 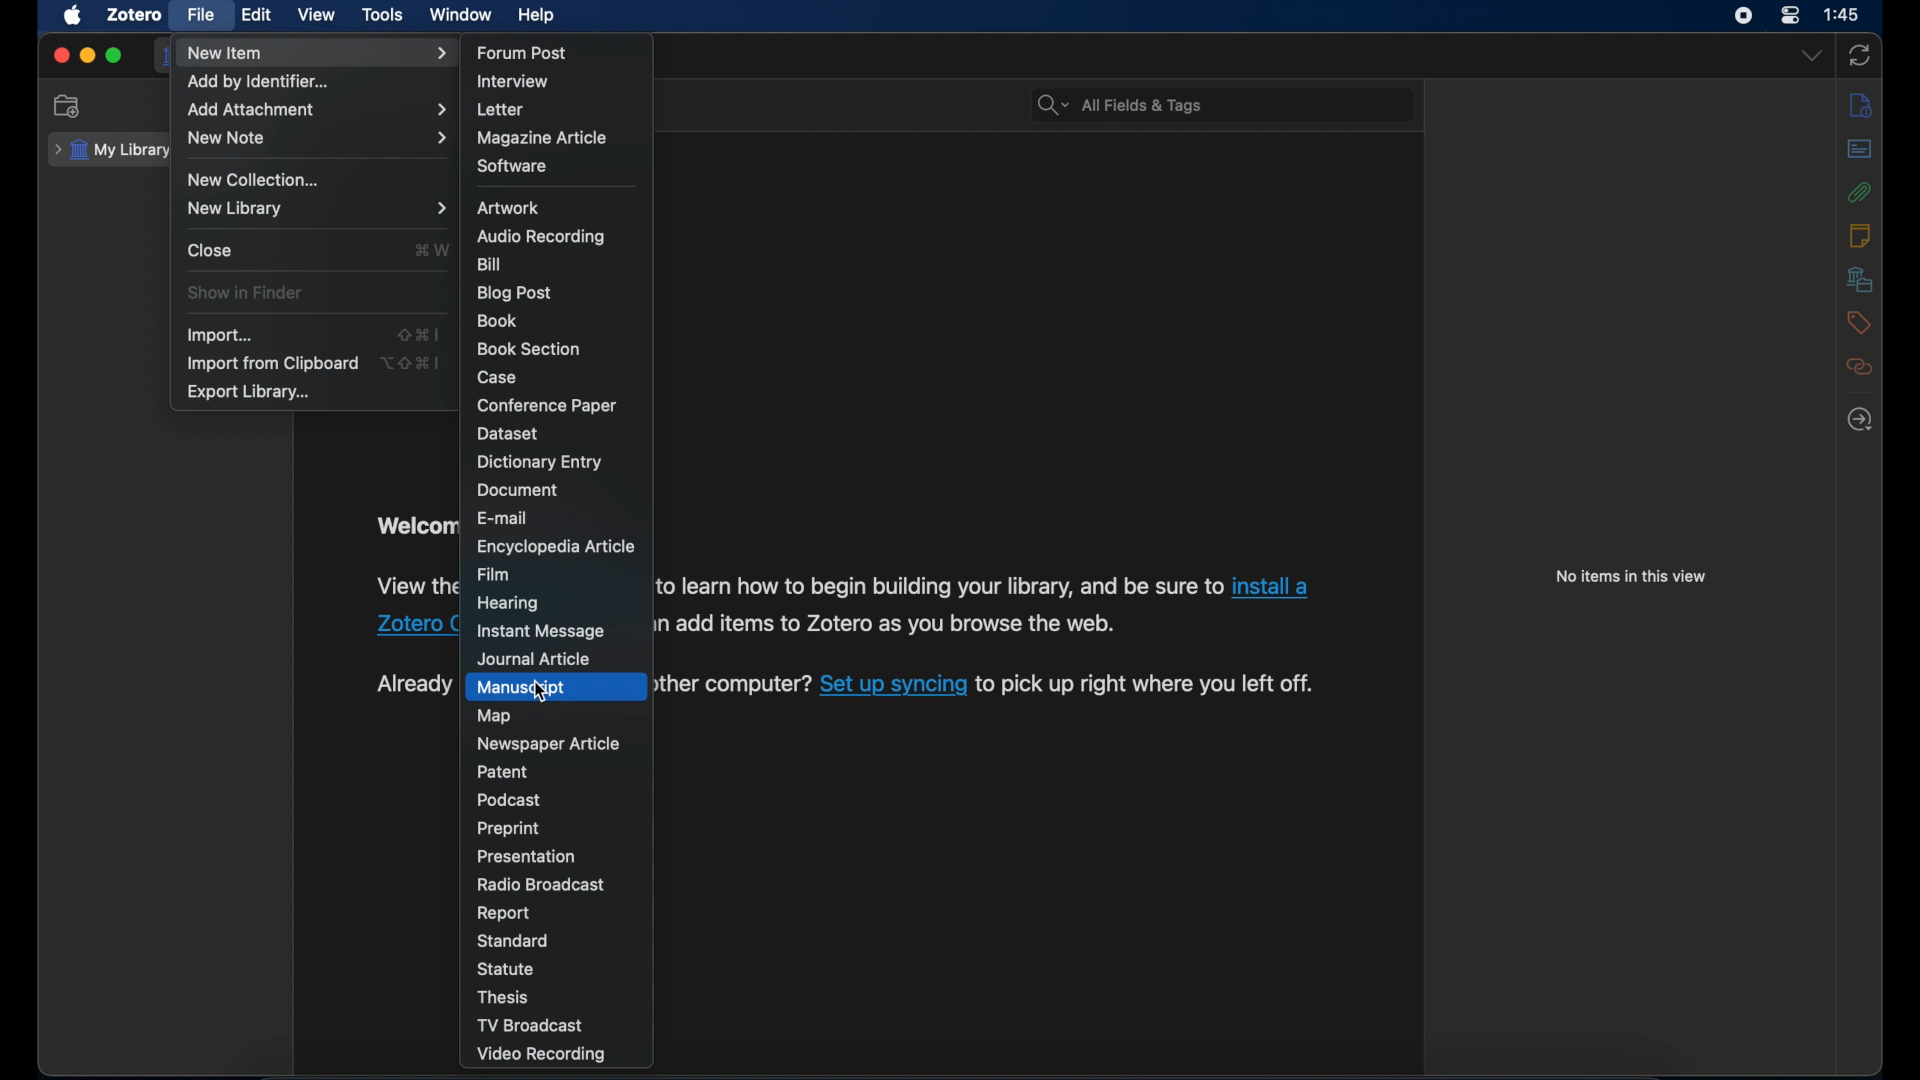 I want to click on maximize, so click(x=114, y=56).